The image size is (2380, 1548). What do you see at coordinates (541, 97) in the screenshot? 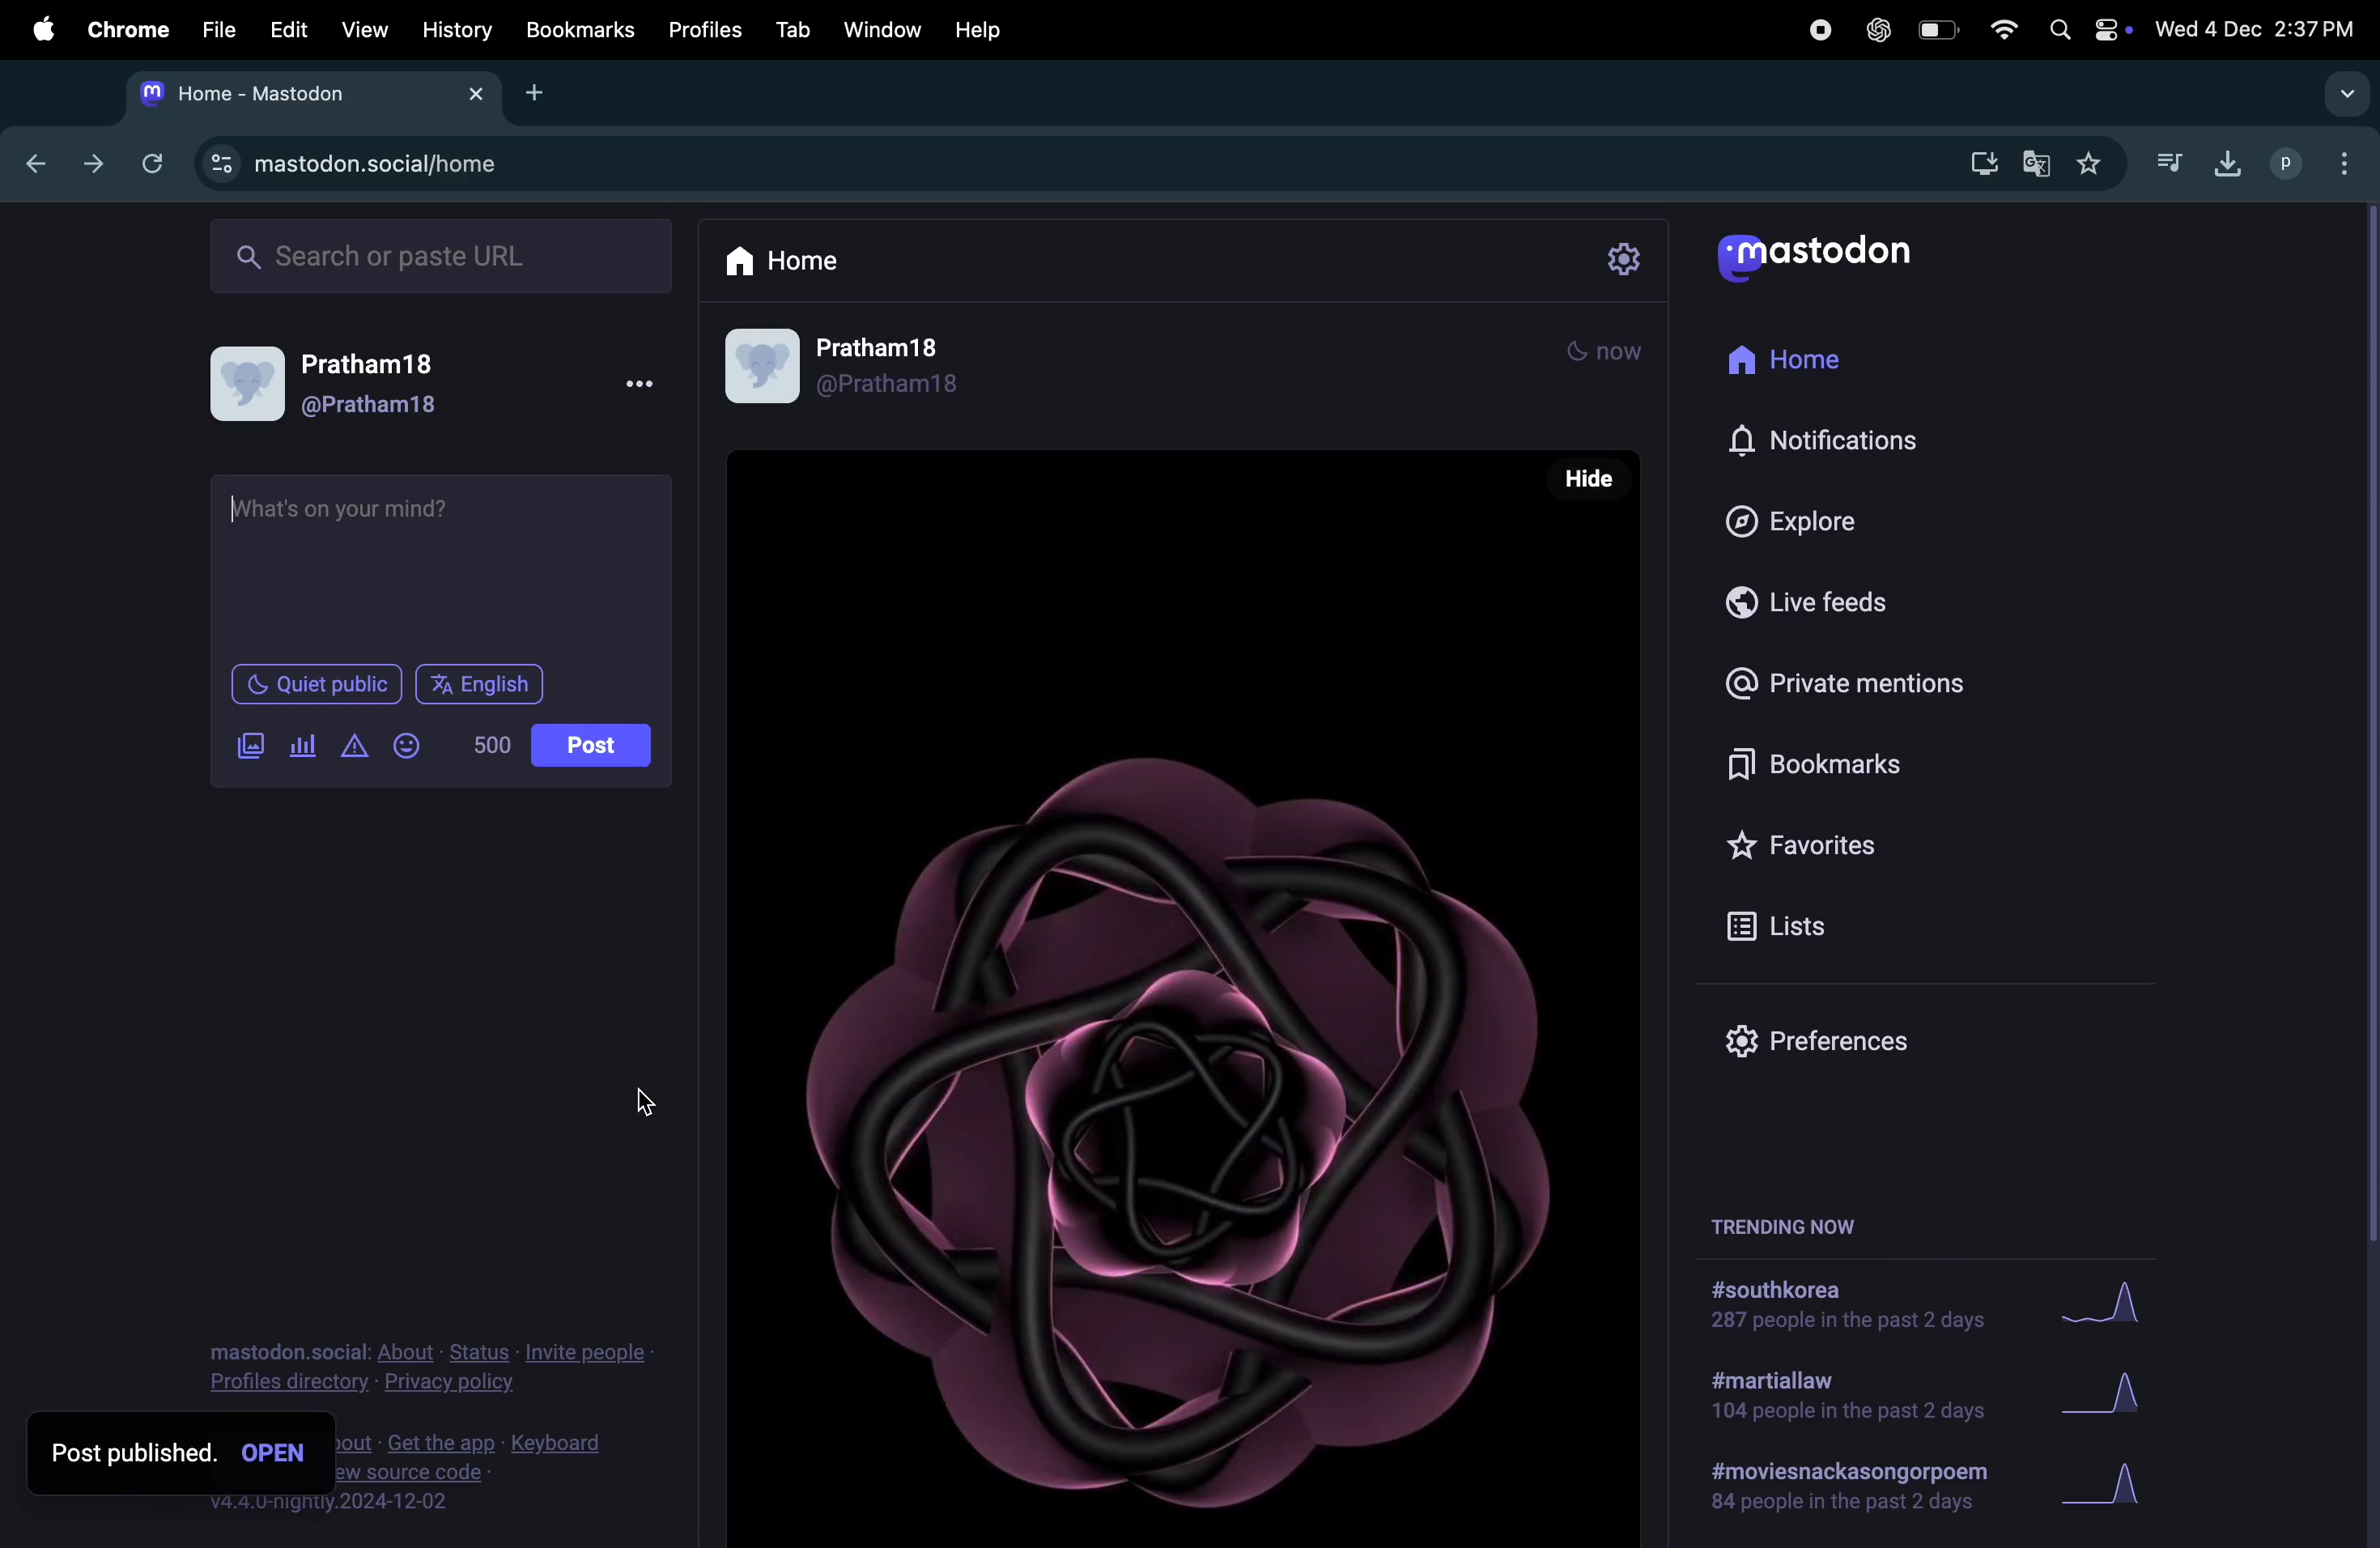
I see `add tab` at bounding box center [541, 97].